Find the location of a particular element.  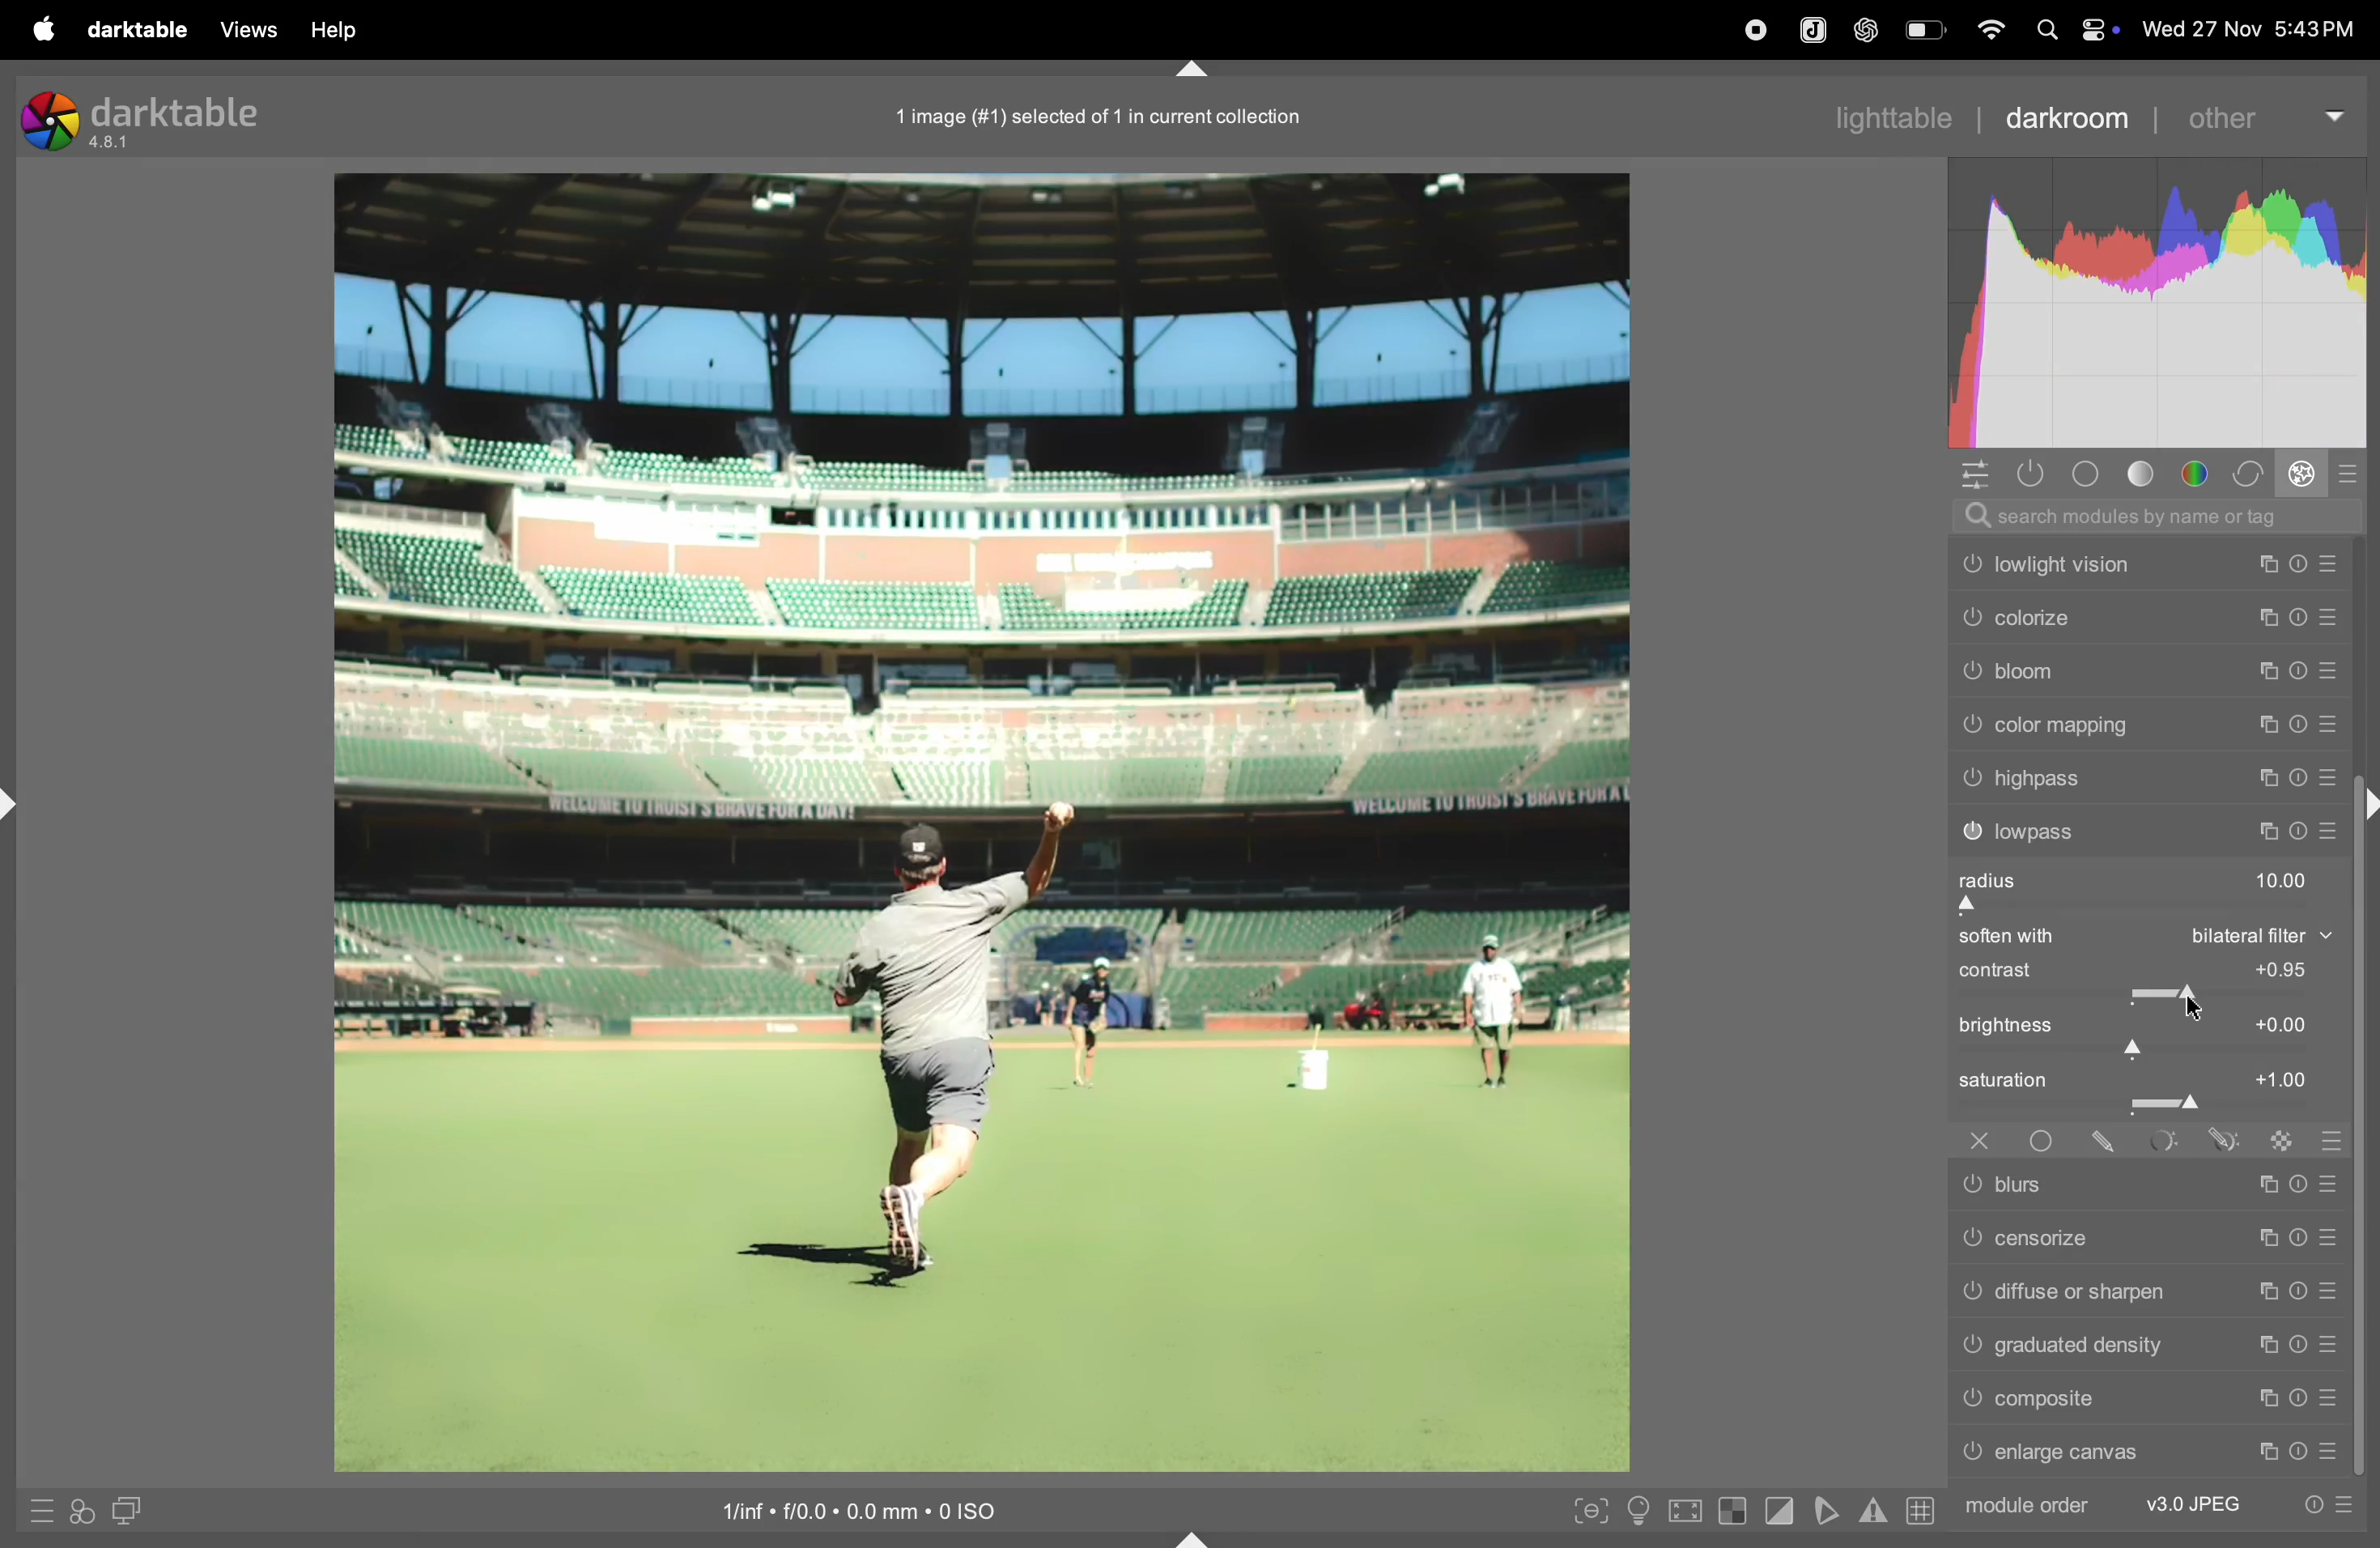

joplin is located at coordinates (1811, 28).